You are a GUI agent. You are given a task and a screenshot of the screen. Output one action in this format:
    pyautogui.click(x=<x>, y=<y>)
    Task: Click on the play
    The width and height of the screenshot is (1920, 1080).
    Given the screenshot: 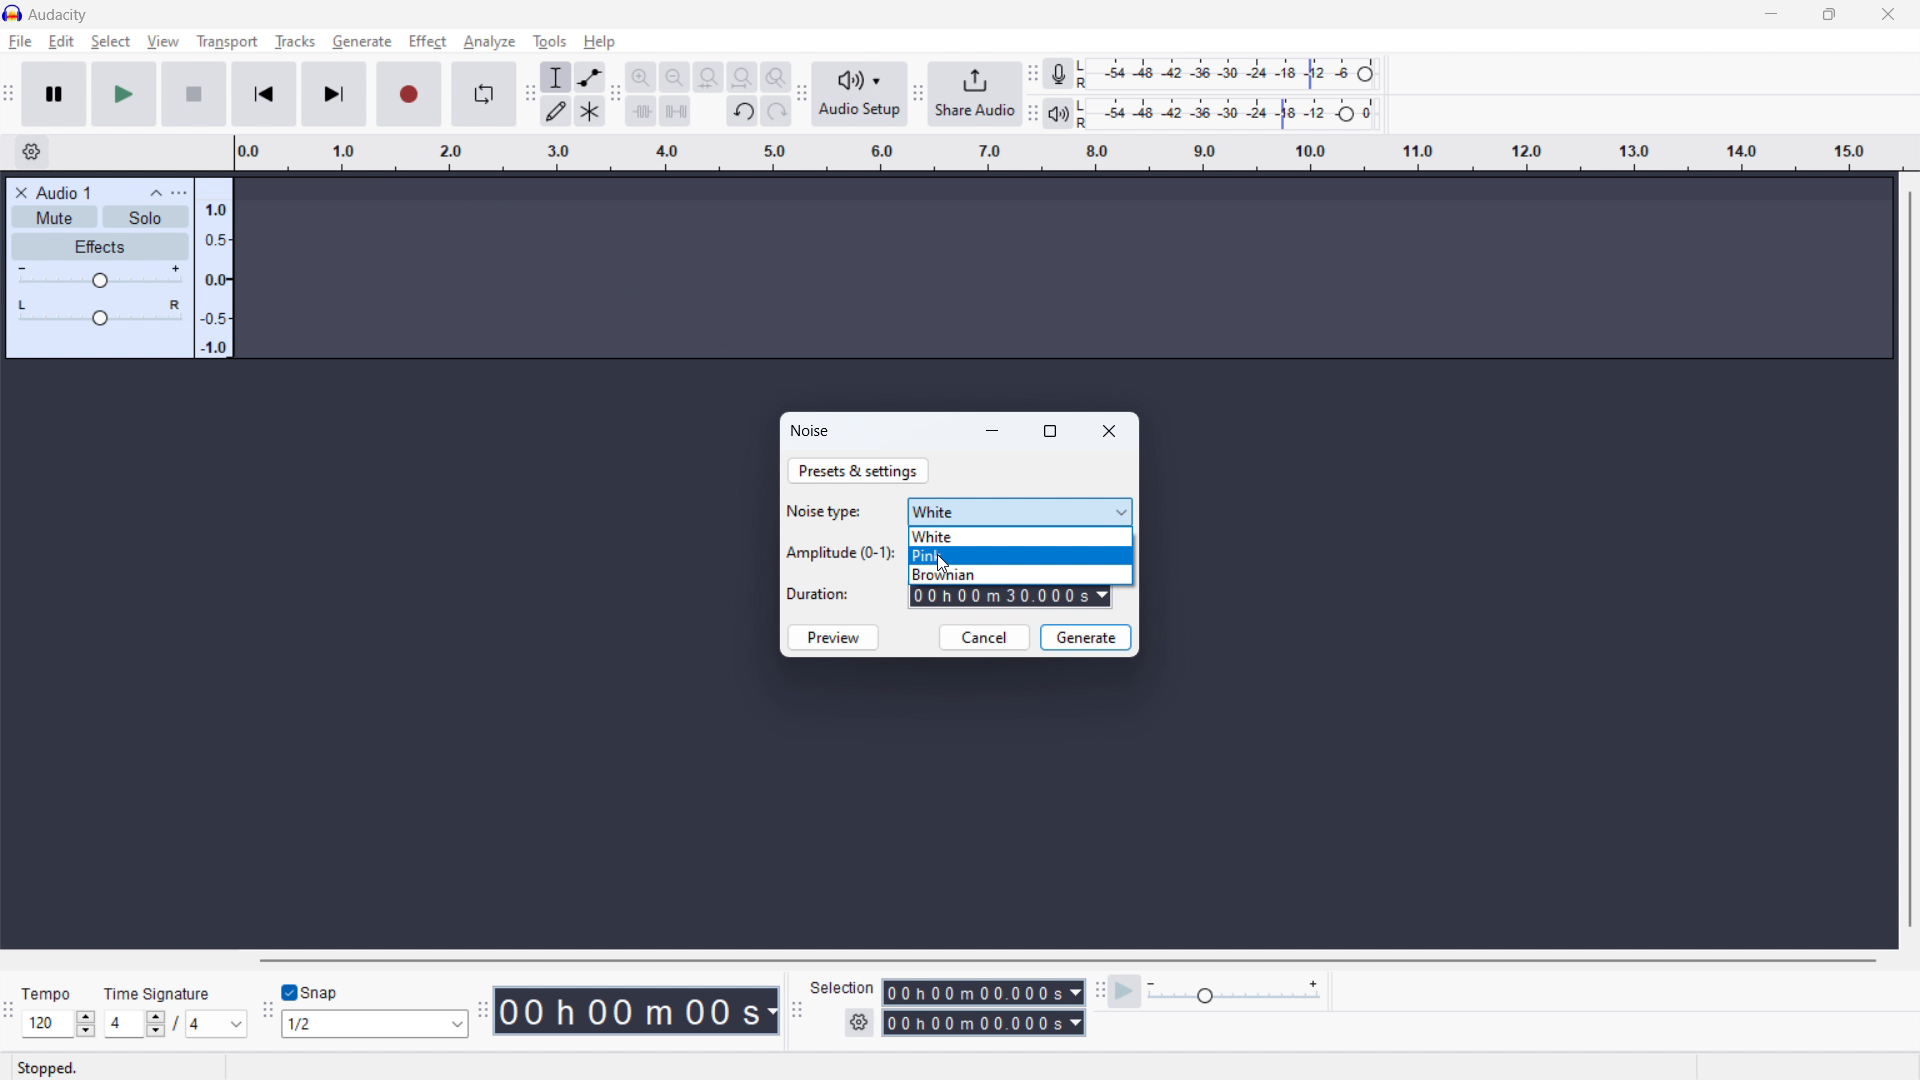 What is the action you would take?
    pyautogui.click(x=124, y=94)
    